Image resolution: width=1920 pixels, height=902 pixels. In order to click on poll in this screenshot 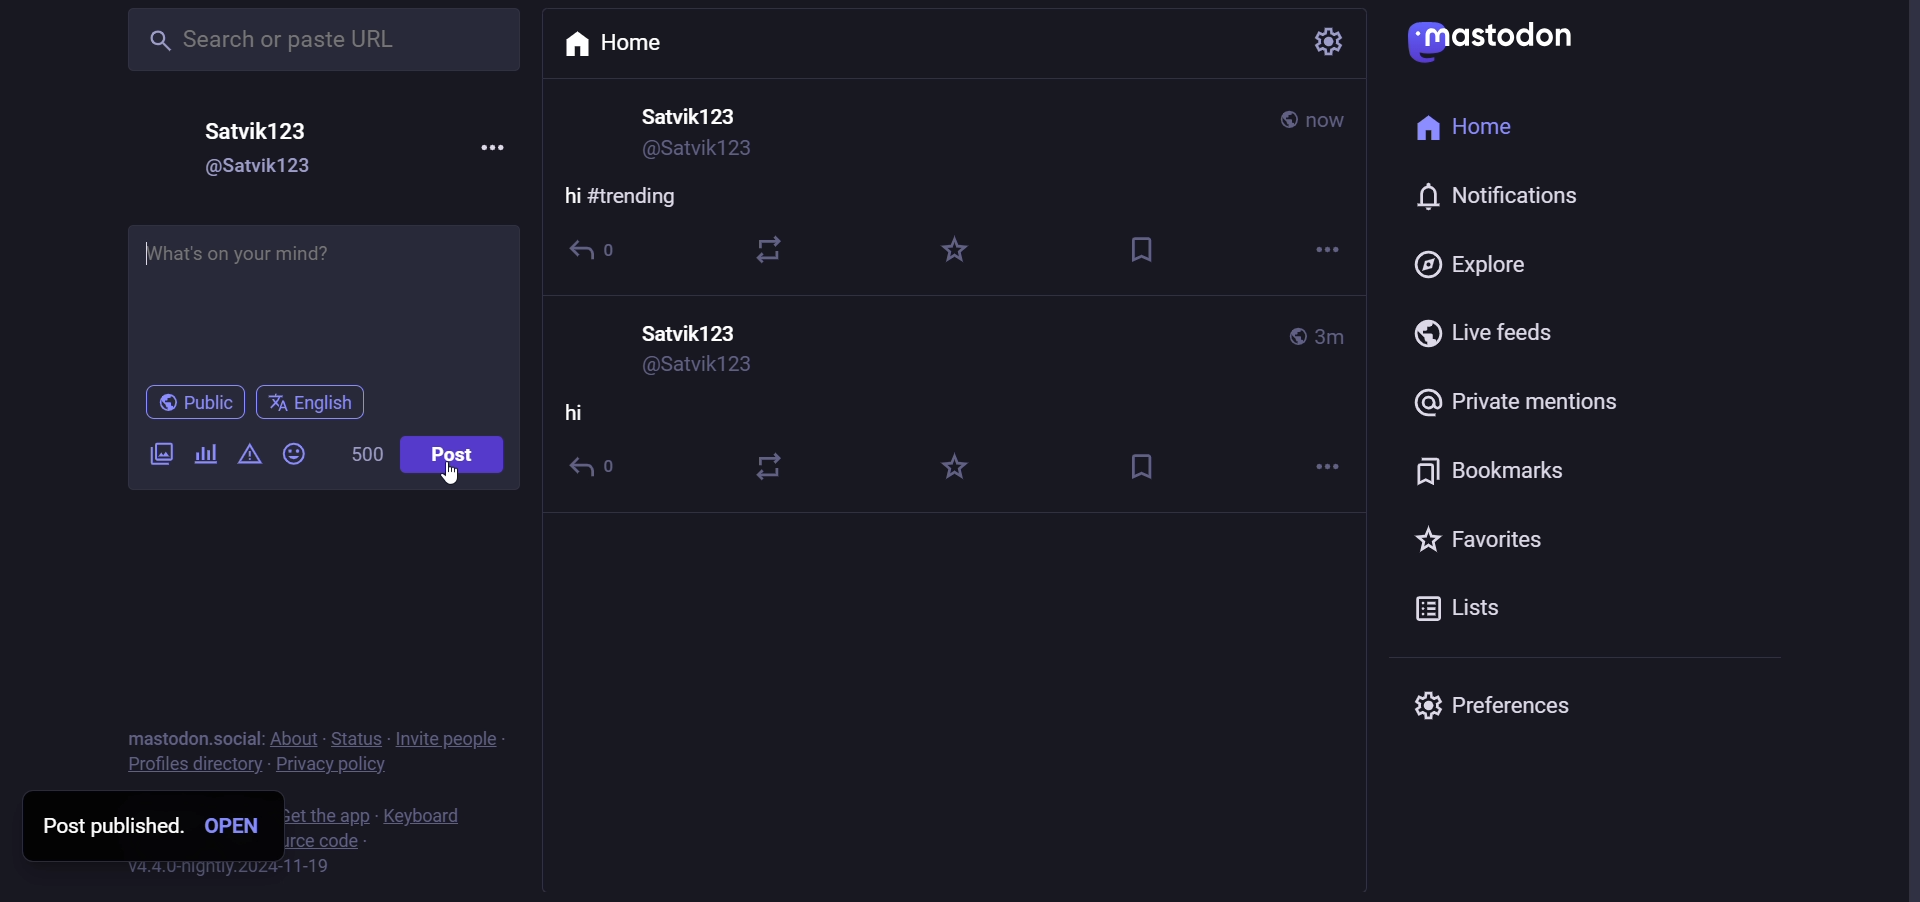, I will do `click(202, 453)`.